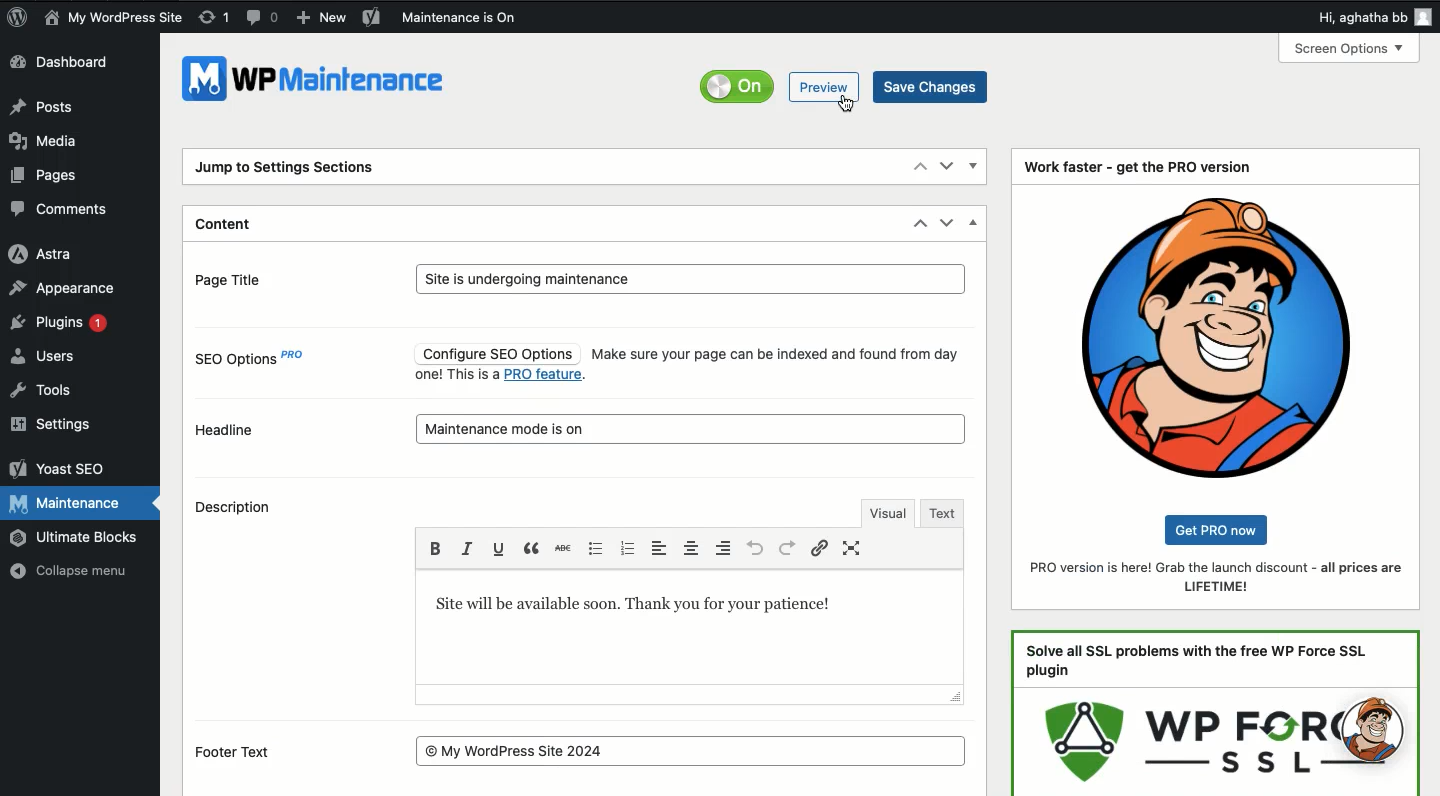 The width and height of the screenshot is (1440, 796). What do you see at coordinates (933, 224) in the screenshot?
I see `Move up down` at bounding box center [933, 224].